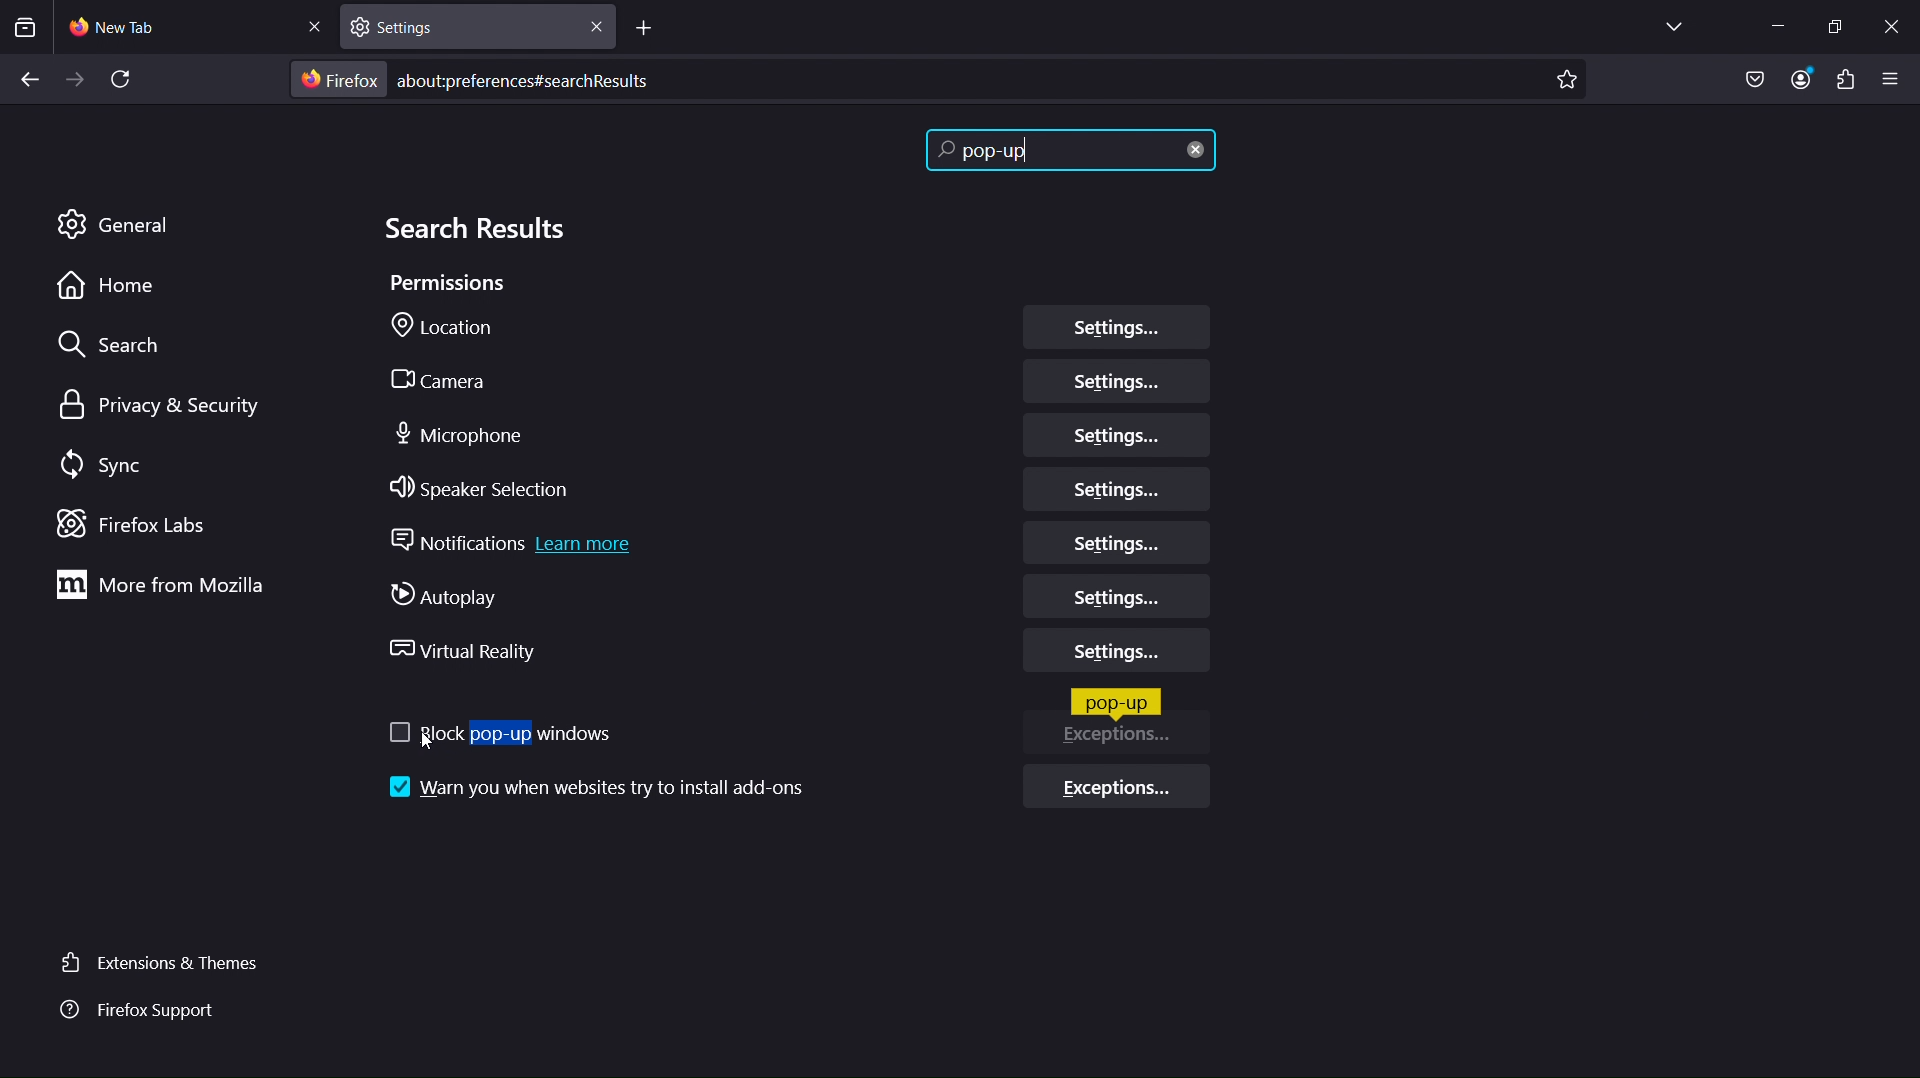 This screenshot has width=1920, height=1078. I want to click on Search Results, so click(475, 230).